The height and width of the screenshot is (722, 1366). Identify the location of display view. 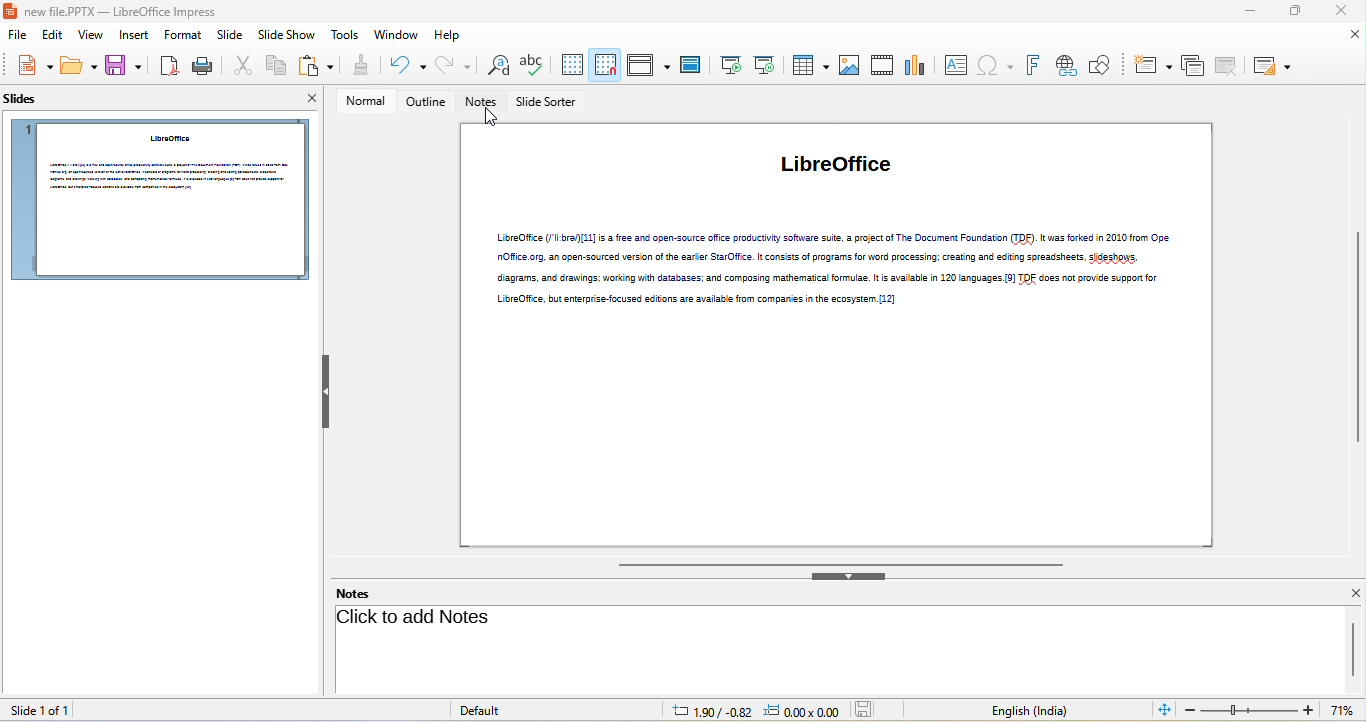
(648, 65).